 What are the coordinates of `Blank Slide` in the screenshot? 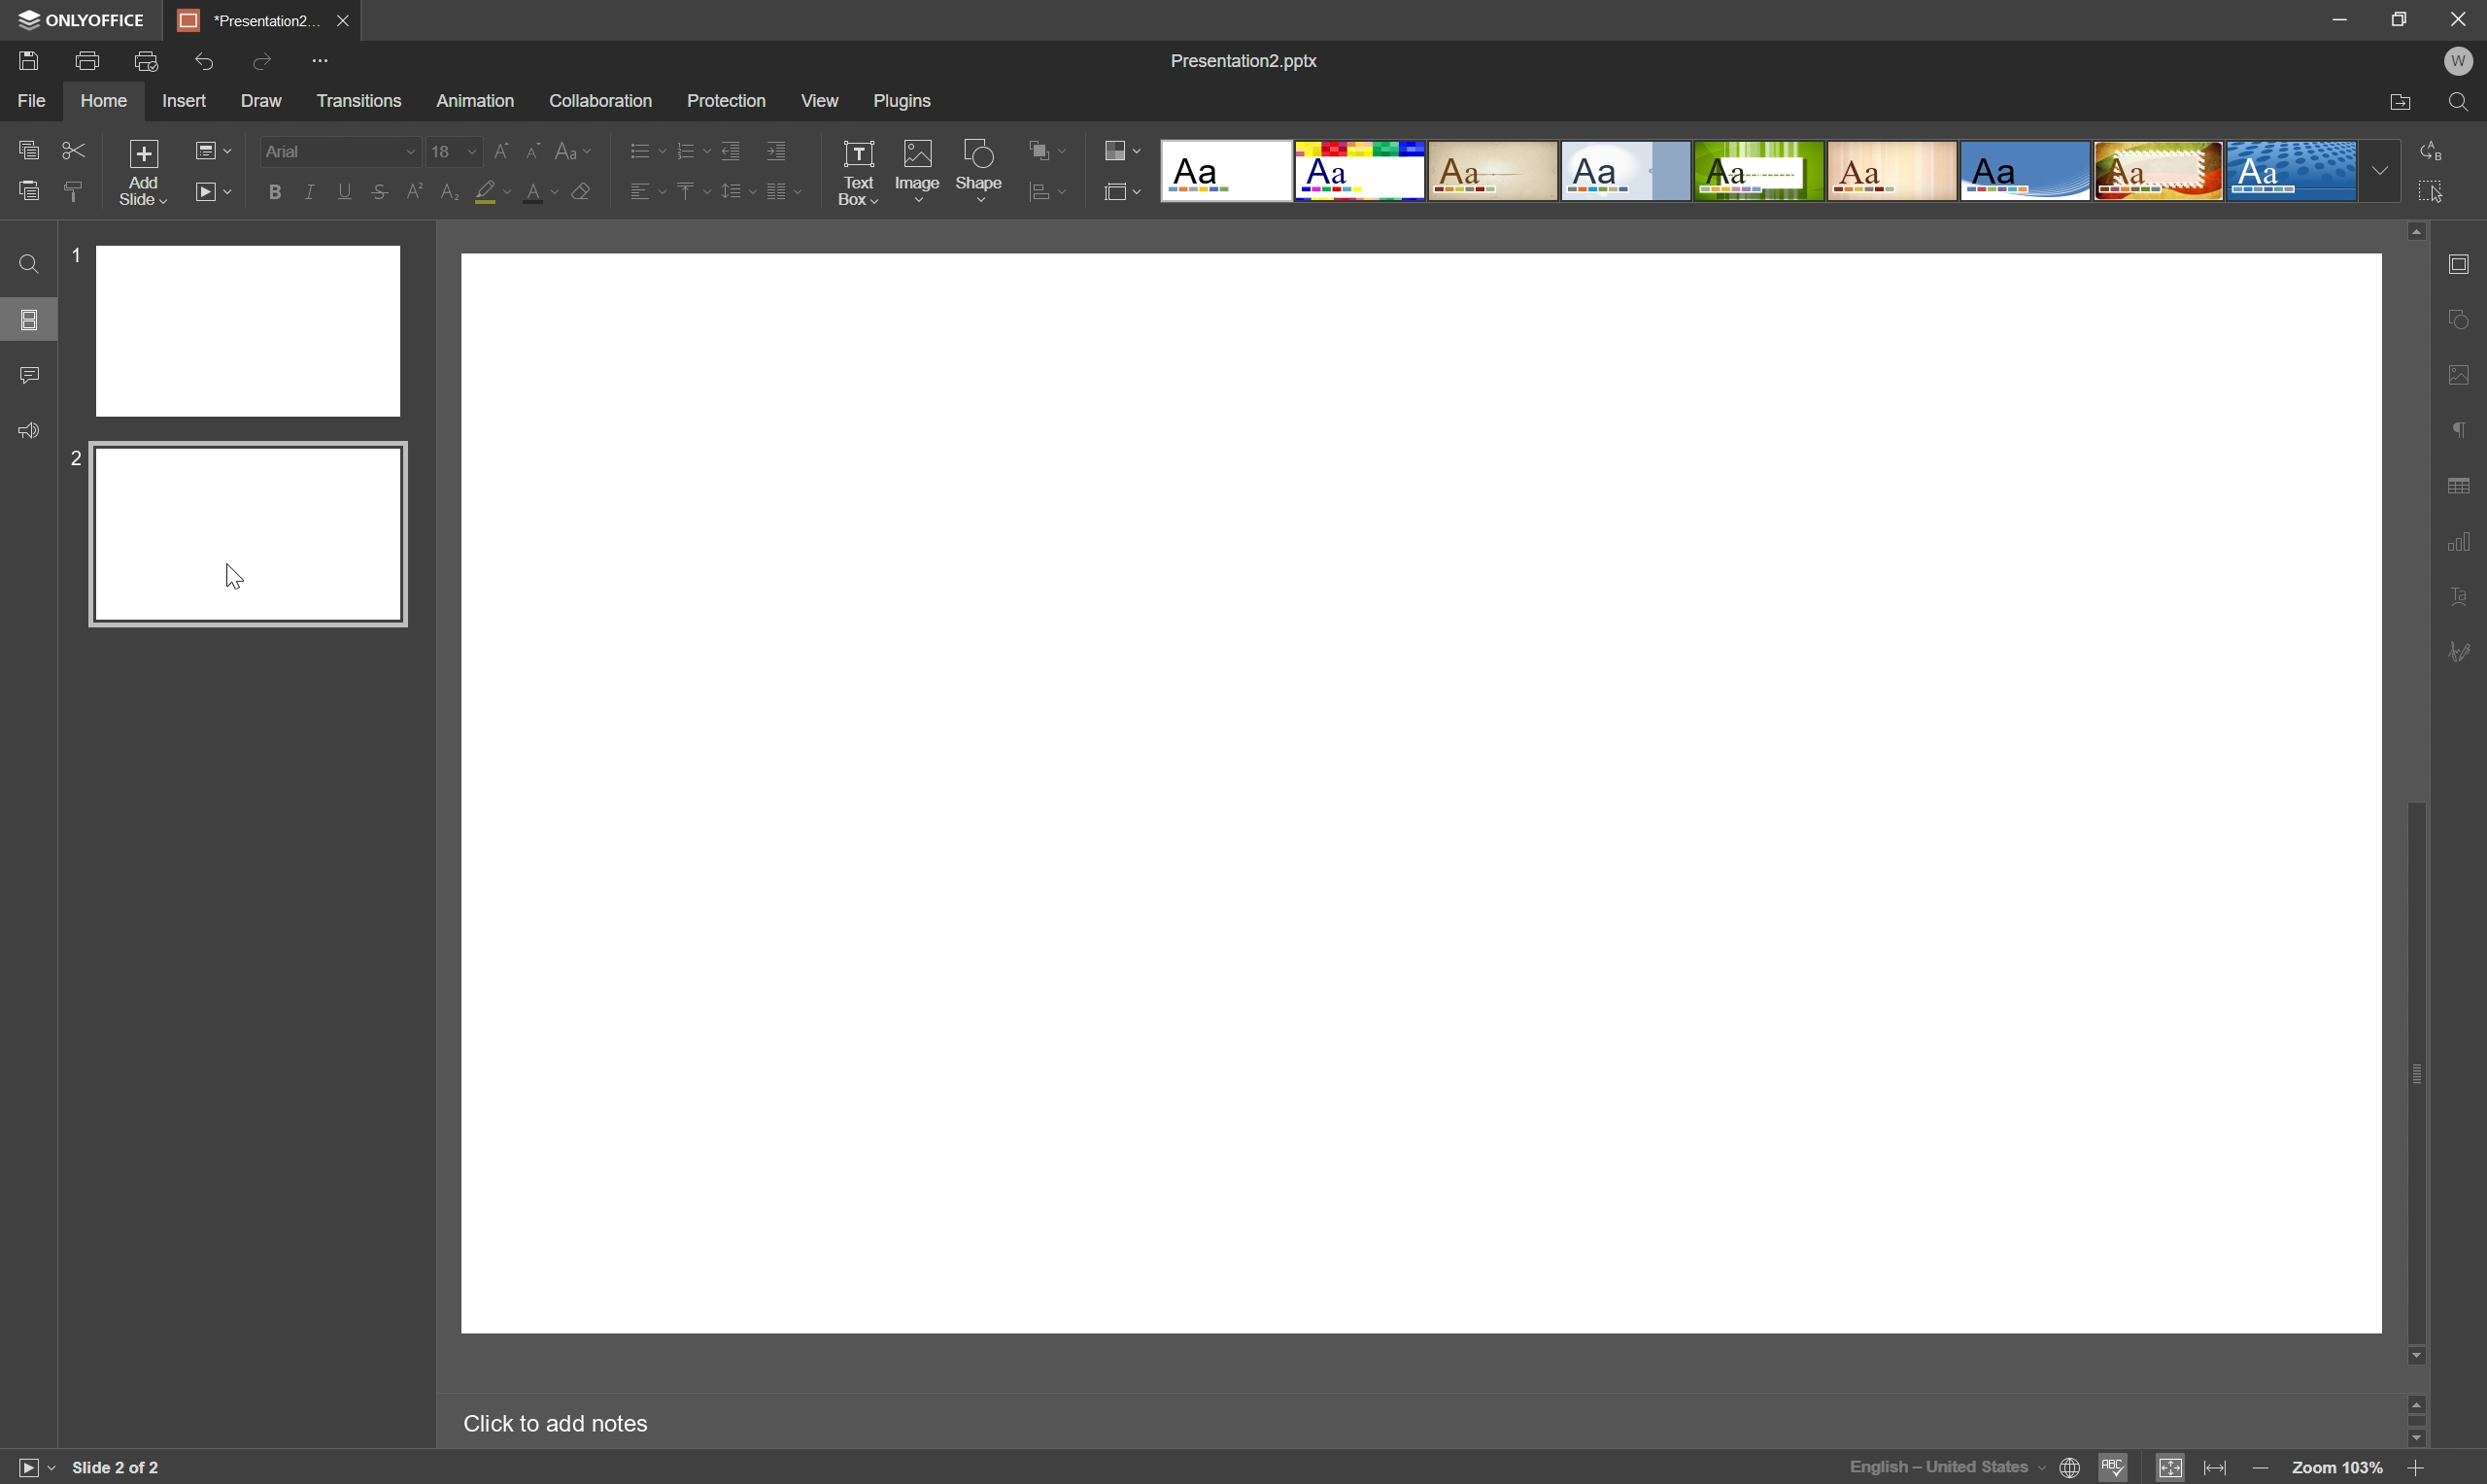 It's located at (1419, 791).